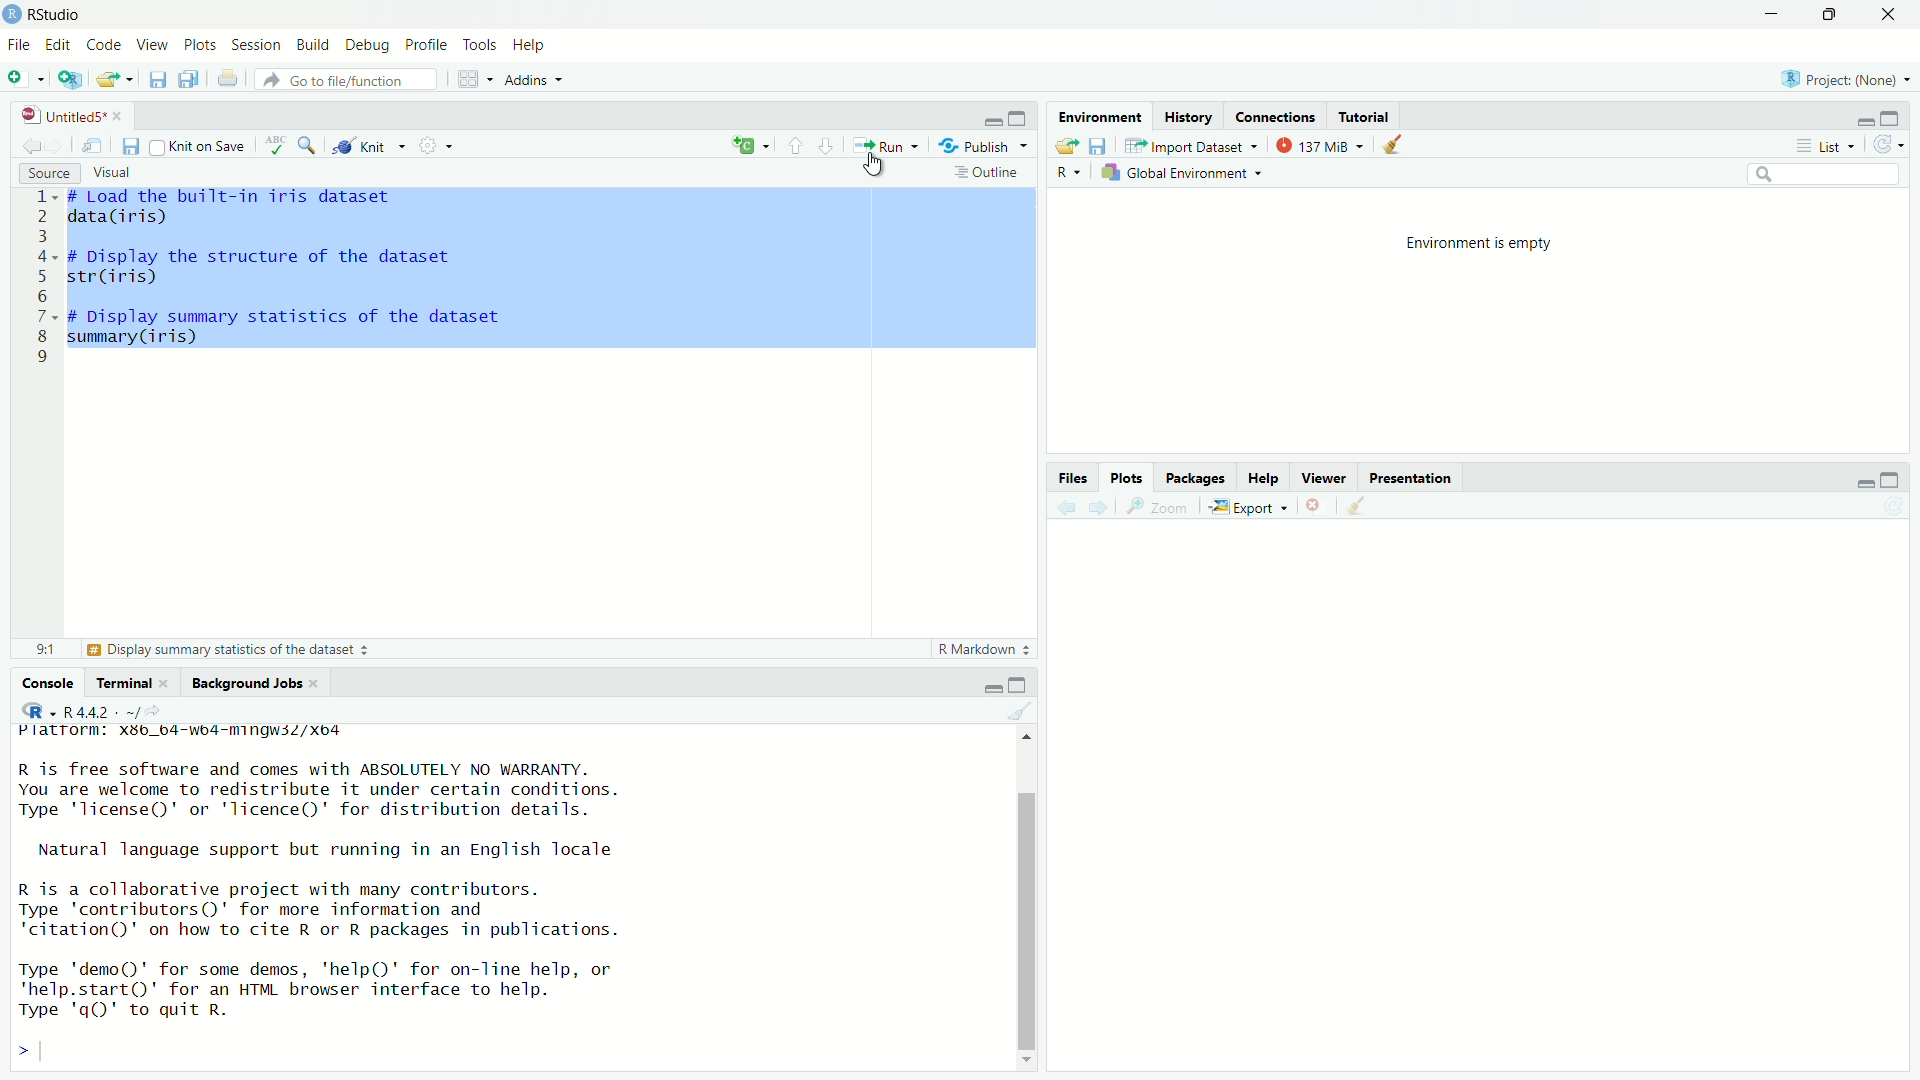 This screenshot has height=1080, width=1920. Describe the element at coordinates (201, 44) in the screenshot. I see `Plots` at that location.